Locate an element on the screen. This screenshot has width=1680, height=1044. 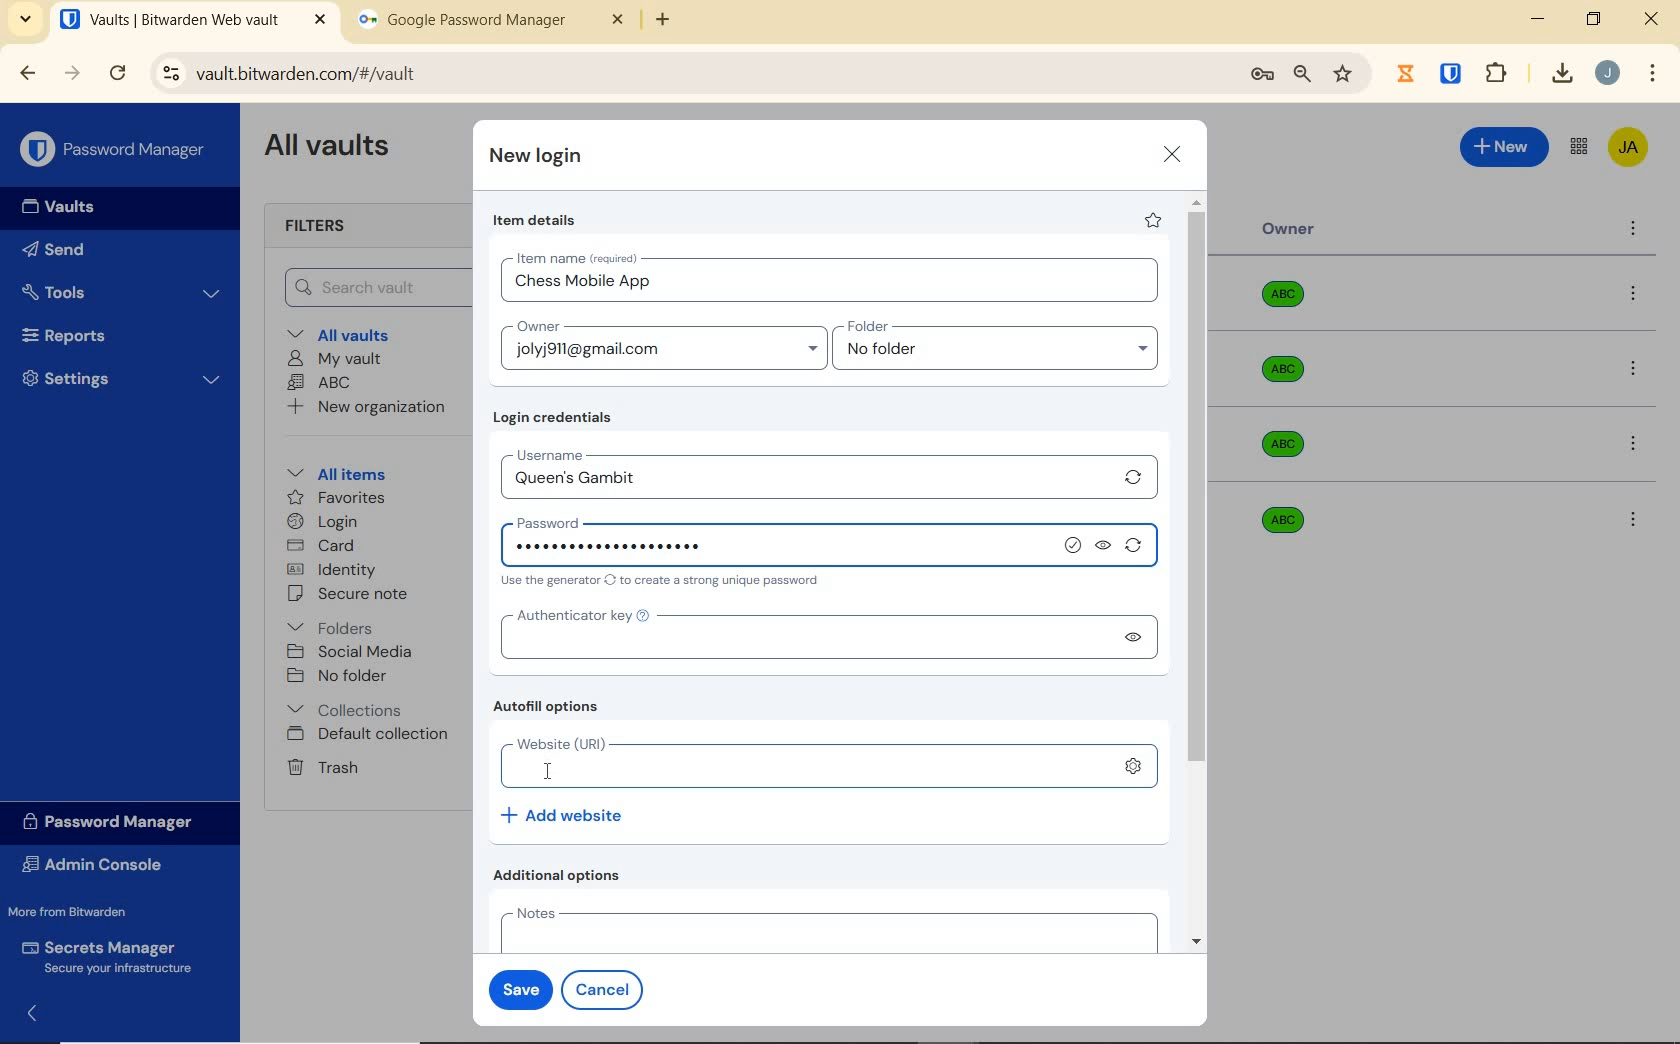
Authenticator key is located at coordinates (798, 635).